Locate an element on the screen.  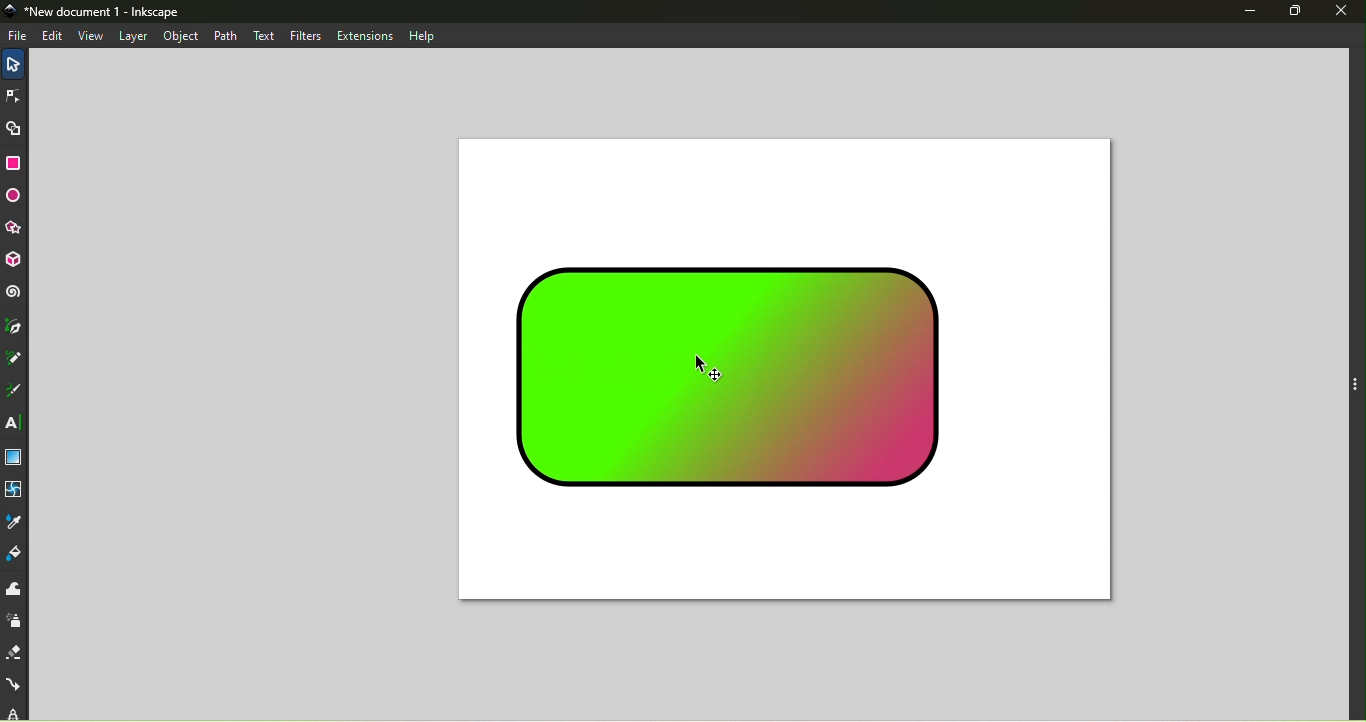
Close is located at coordinates (1344, 10).